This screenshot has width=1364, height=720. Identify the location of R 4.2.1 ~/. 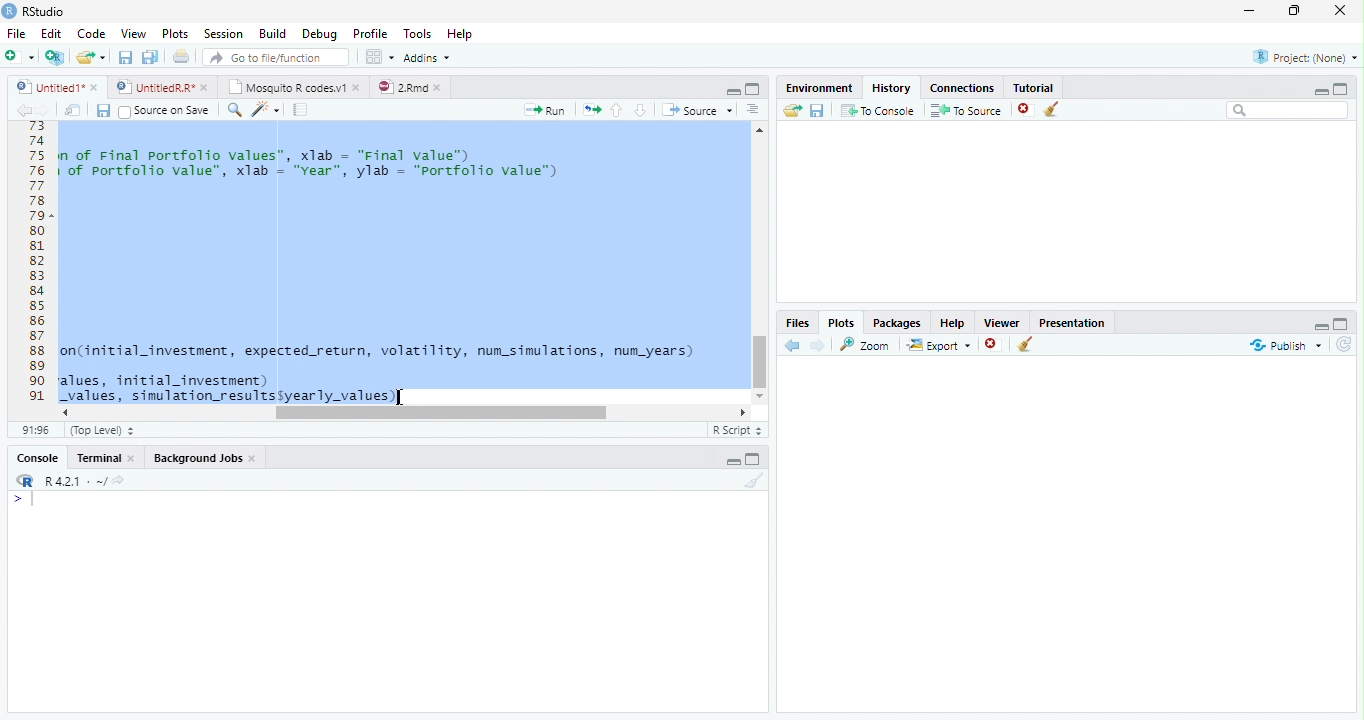
(67, 479).